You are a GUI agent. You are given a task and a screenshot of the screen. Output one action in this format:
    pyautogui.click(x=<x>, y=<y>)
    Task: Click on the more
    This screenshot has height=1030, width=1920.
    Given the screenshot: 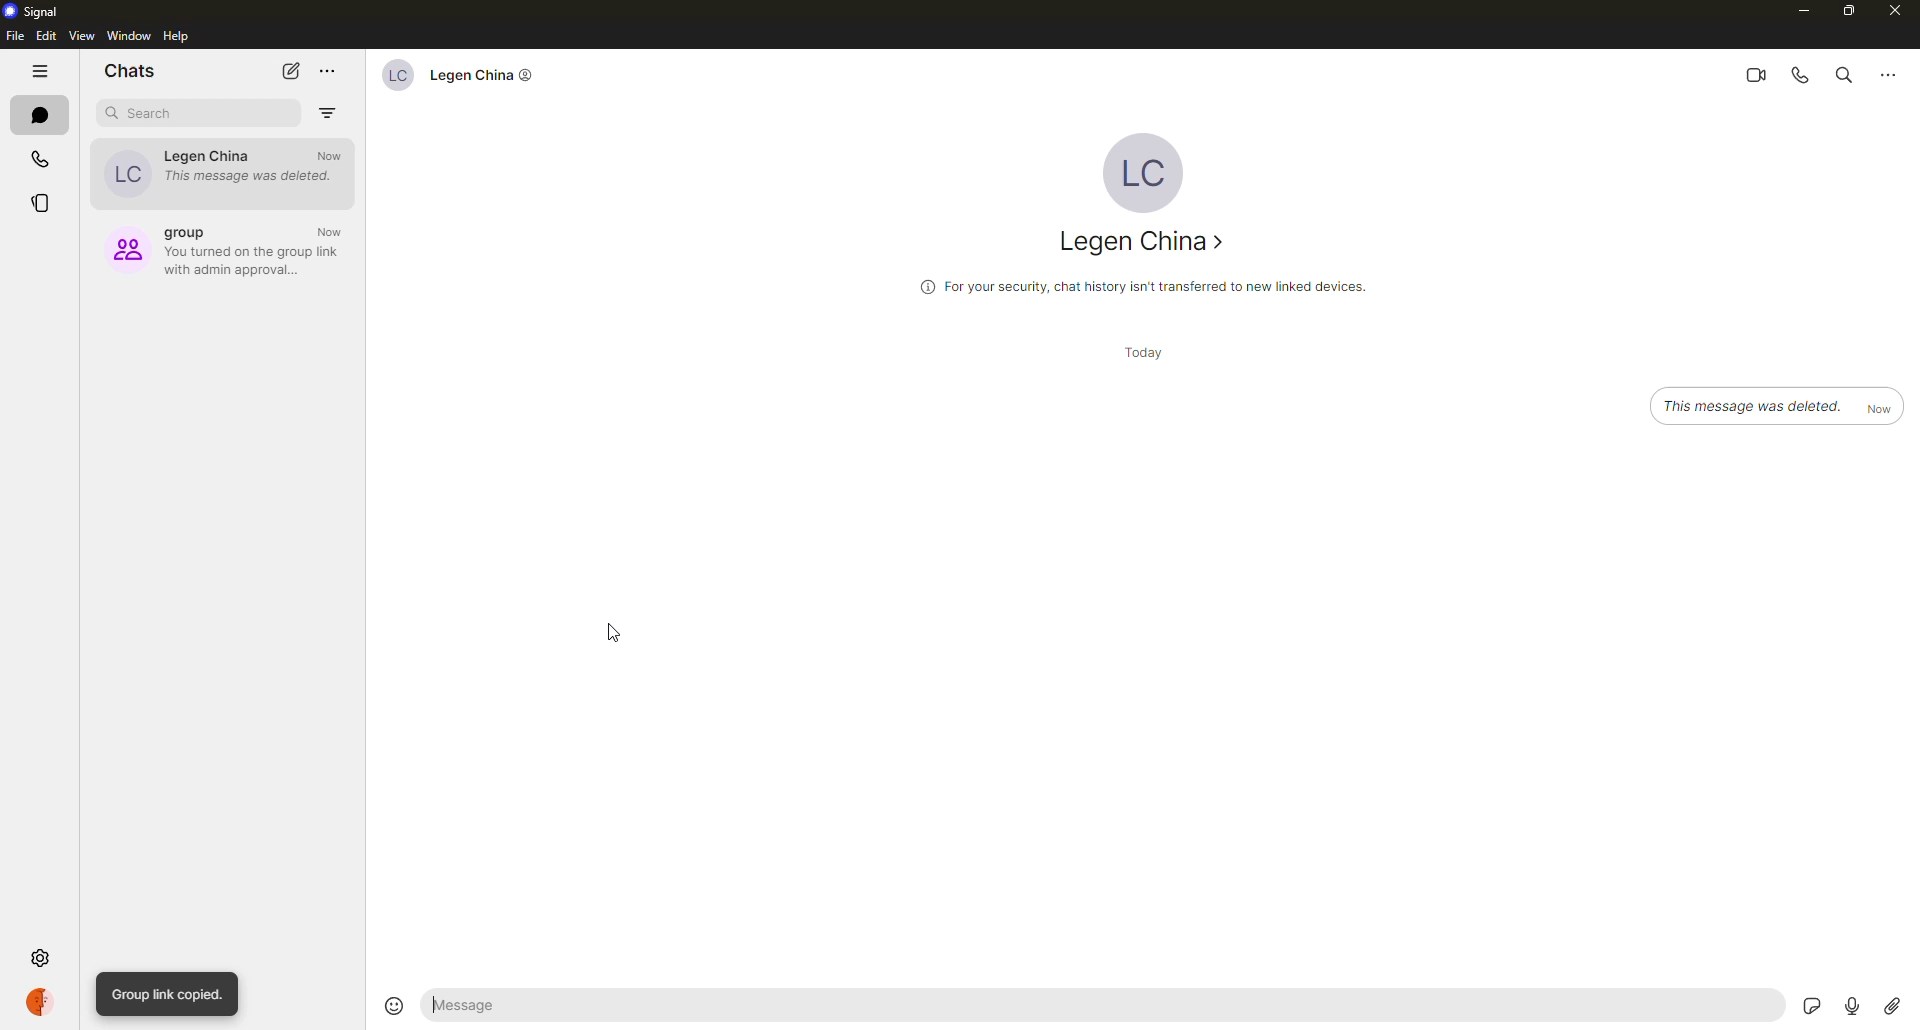 What is the action you would take?
    pyautogui.click(x=328, y=71)
    